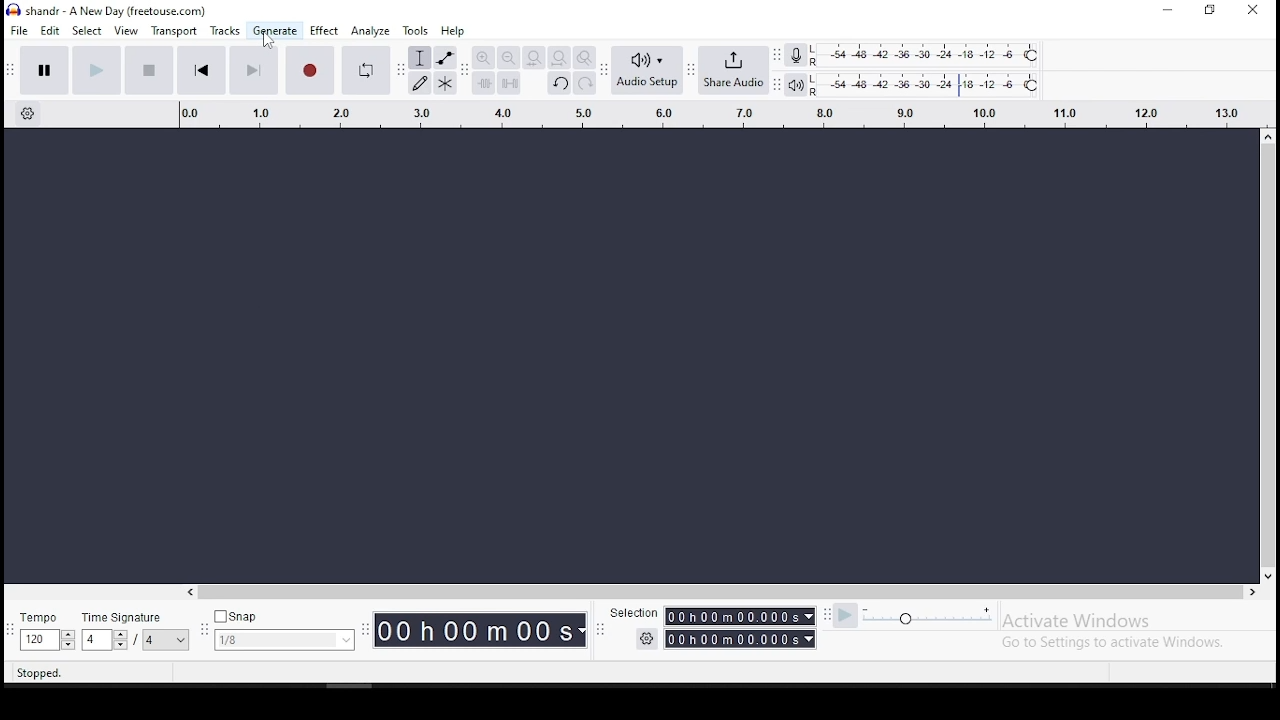 The height and width of the screenshot is (720, 1280). What do you see at coordinates (533, 58) in the screenshot?
I see `fit selection to width` at bounding box center [533, 58].